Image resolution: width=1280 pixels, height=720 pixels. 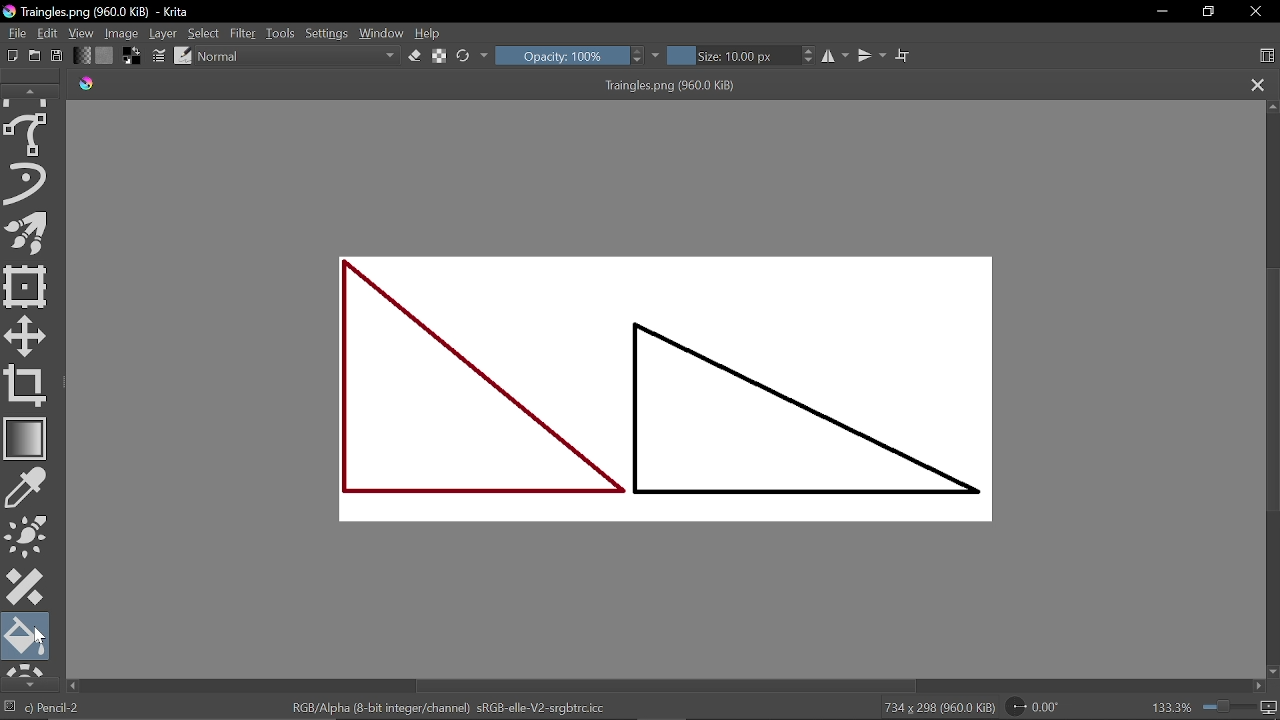 I want to click on Multibrush tool, so click(x=29, y=233).